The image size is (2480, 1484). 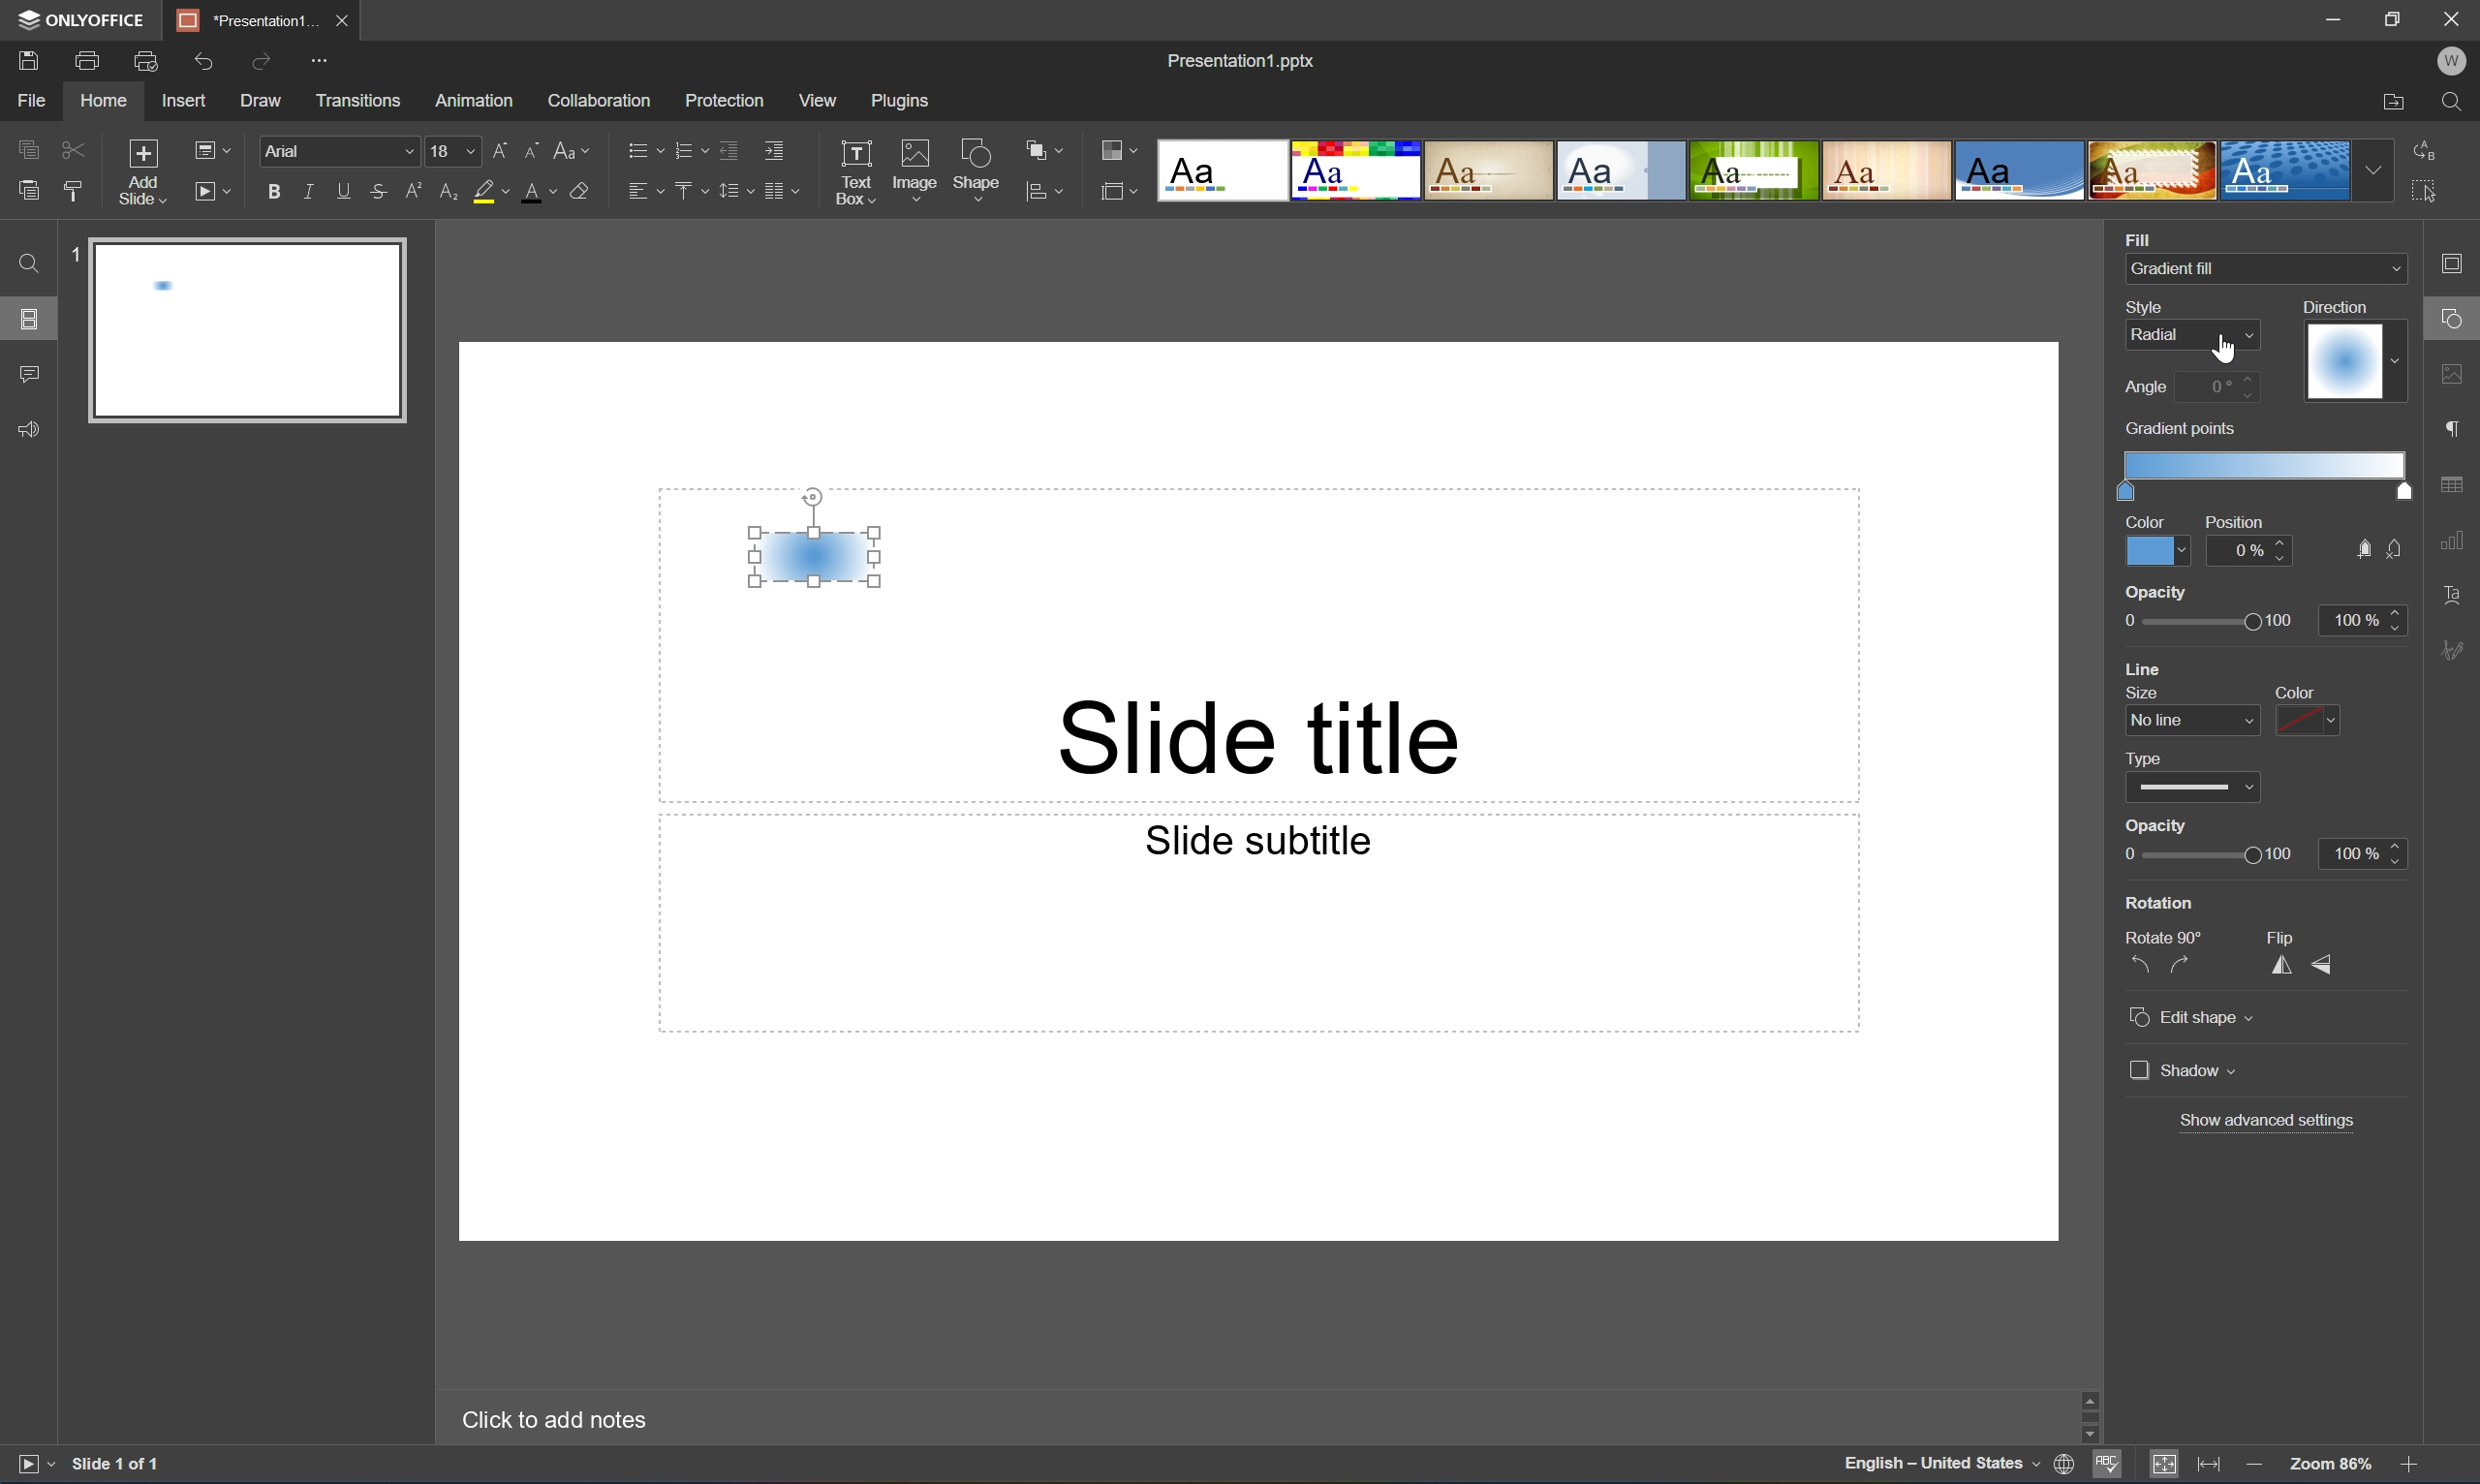 I want to click on Drop Down, so click(x=2392, y=269).